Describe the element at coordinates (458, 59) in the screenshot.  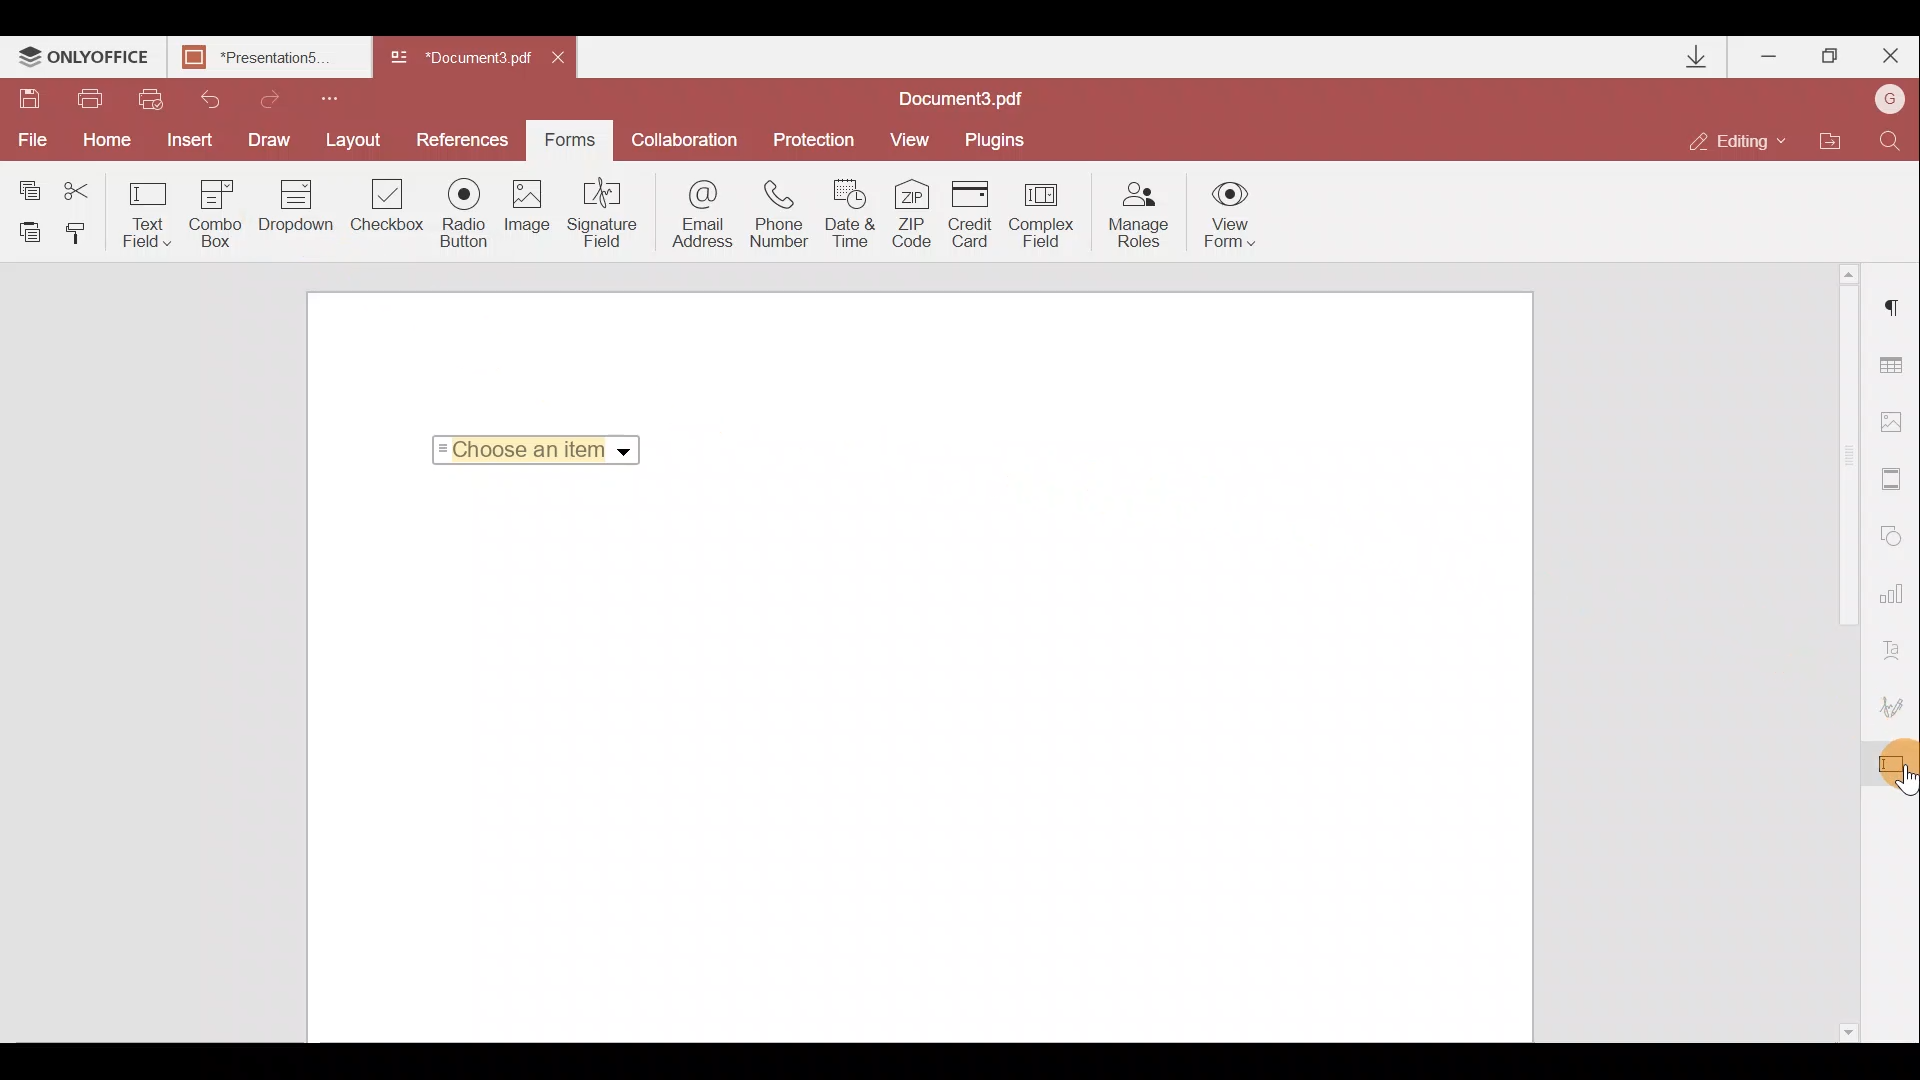
I see `Document name` at that location.